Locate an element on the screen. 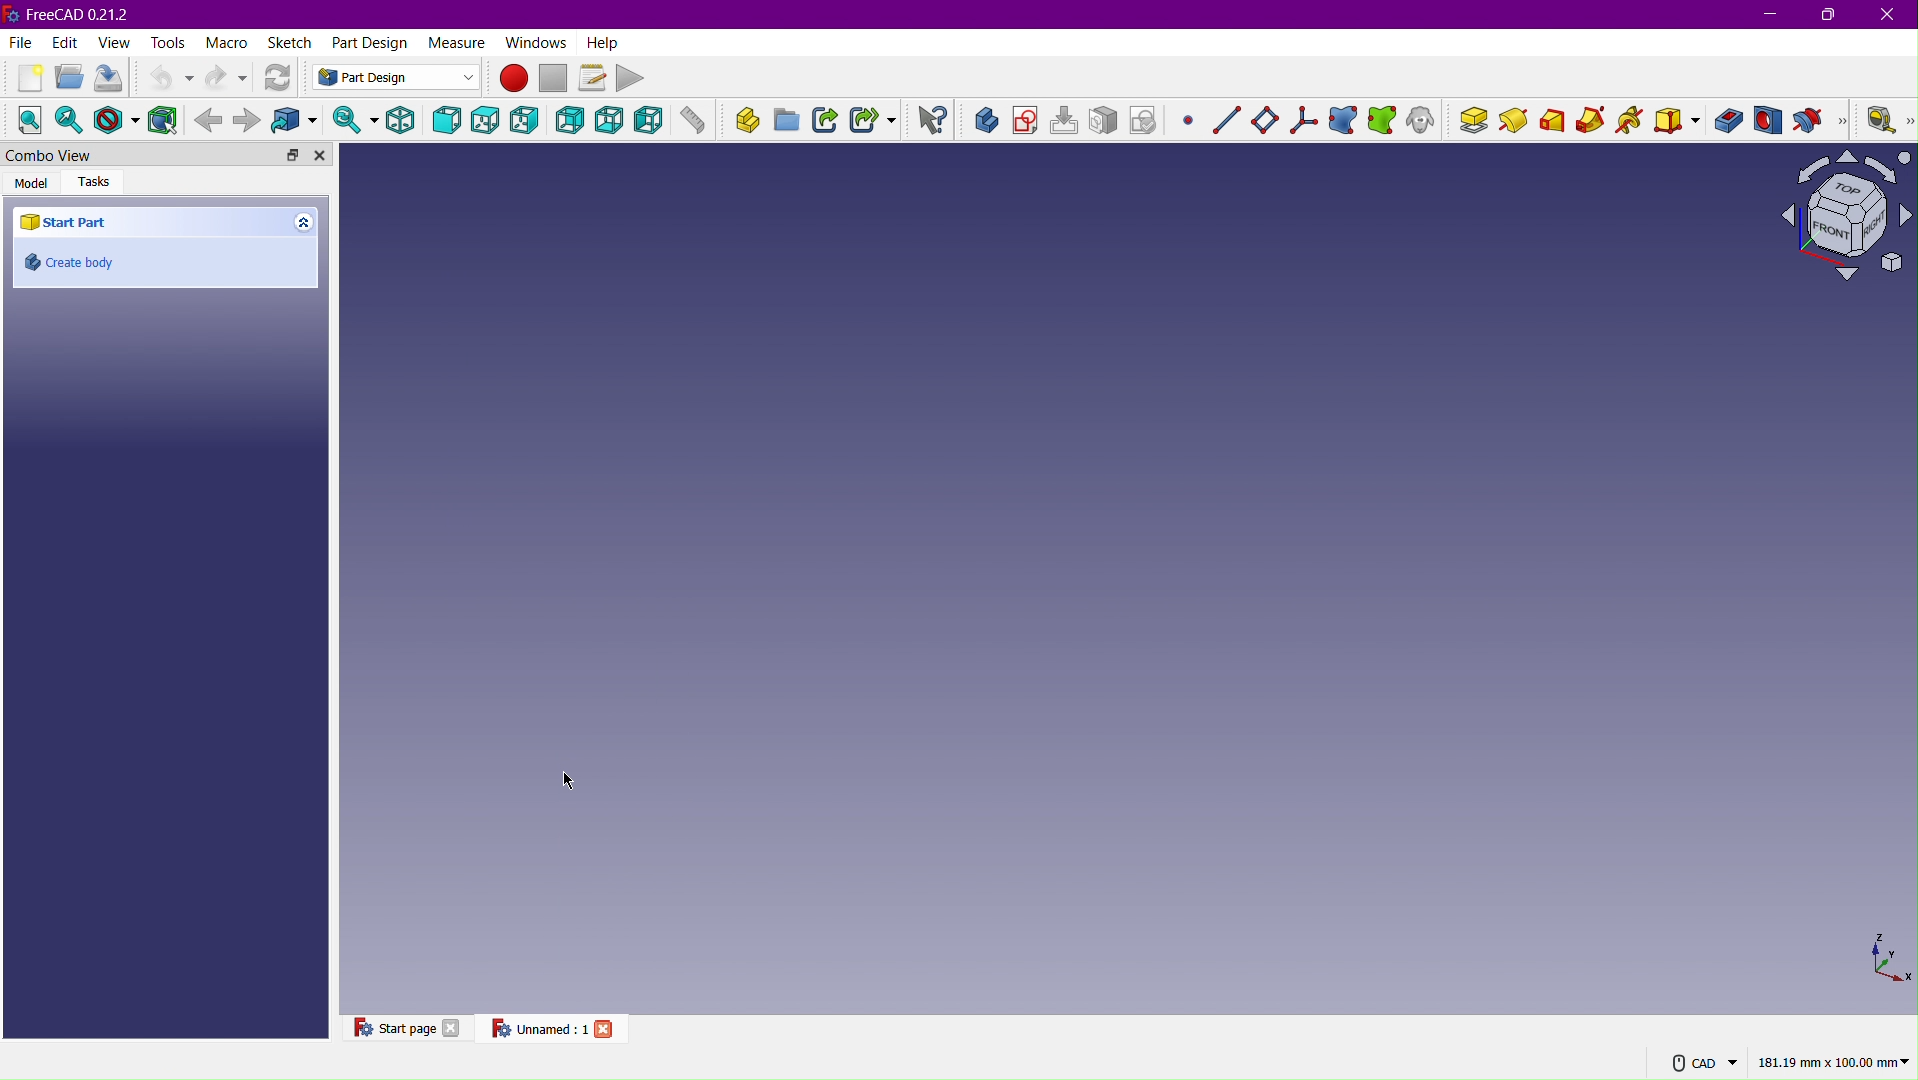  Measure distance is located at coordinates (698, 123).